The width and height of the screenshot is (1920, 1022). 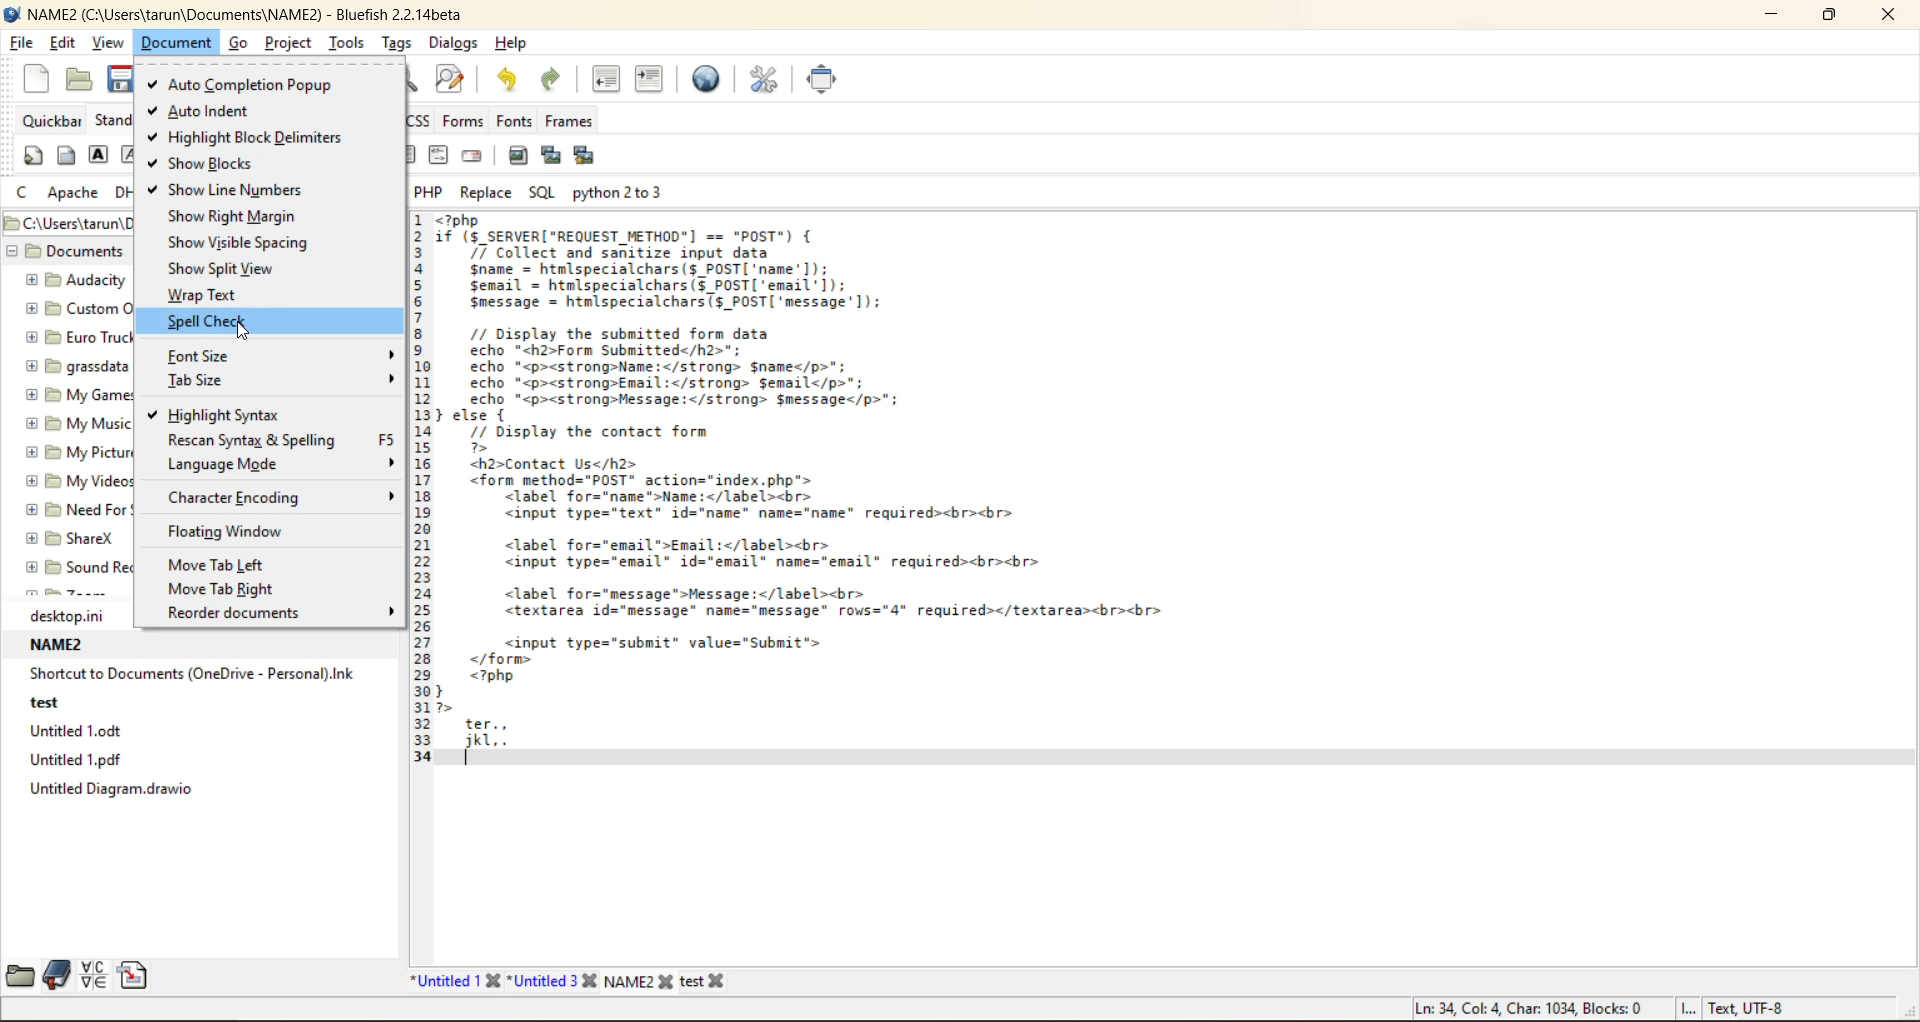 What do you see at coordinates (66, 45) in the screenshot?
I see `edit` at bounding box center [66, 45].